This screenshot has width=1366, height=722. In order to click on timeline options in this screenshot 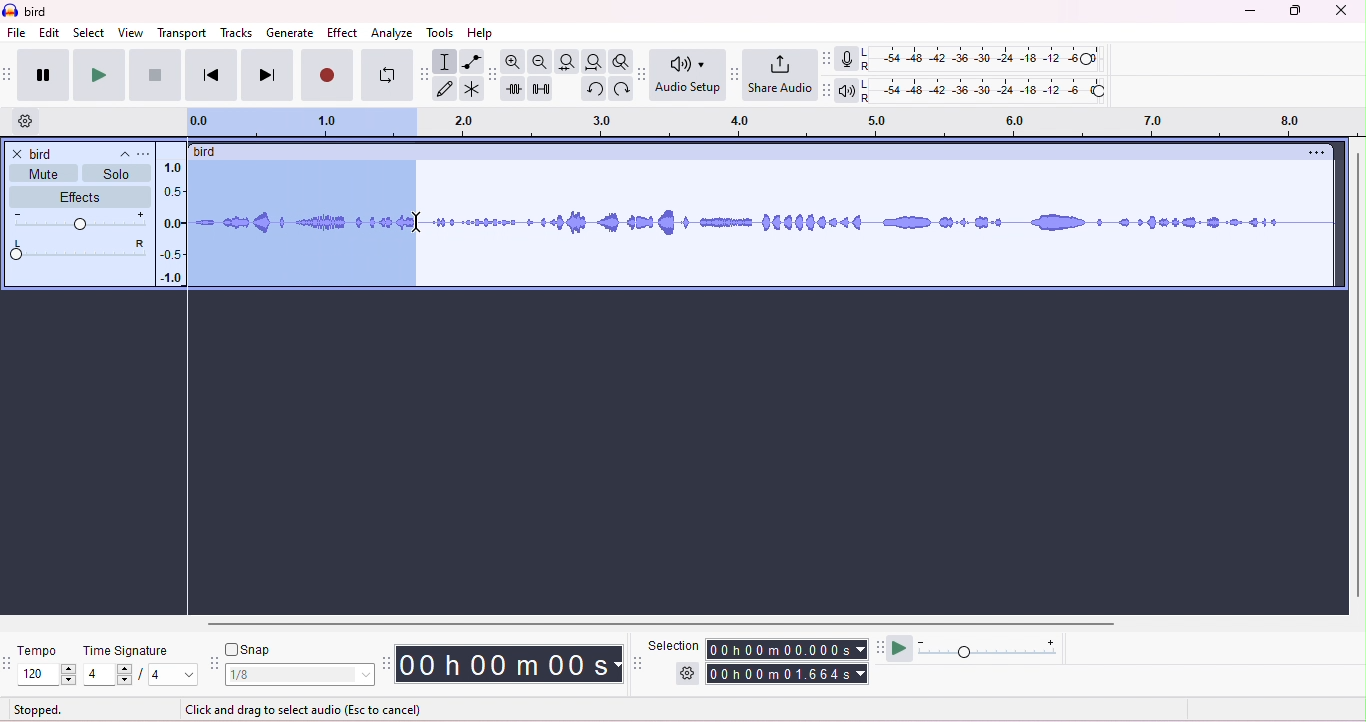, I will do `click(26, 120)`.